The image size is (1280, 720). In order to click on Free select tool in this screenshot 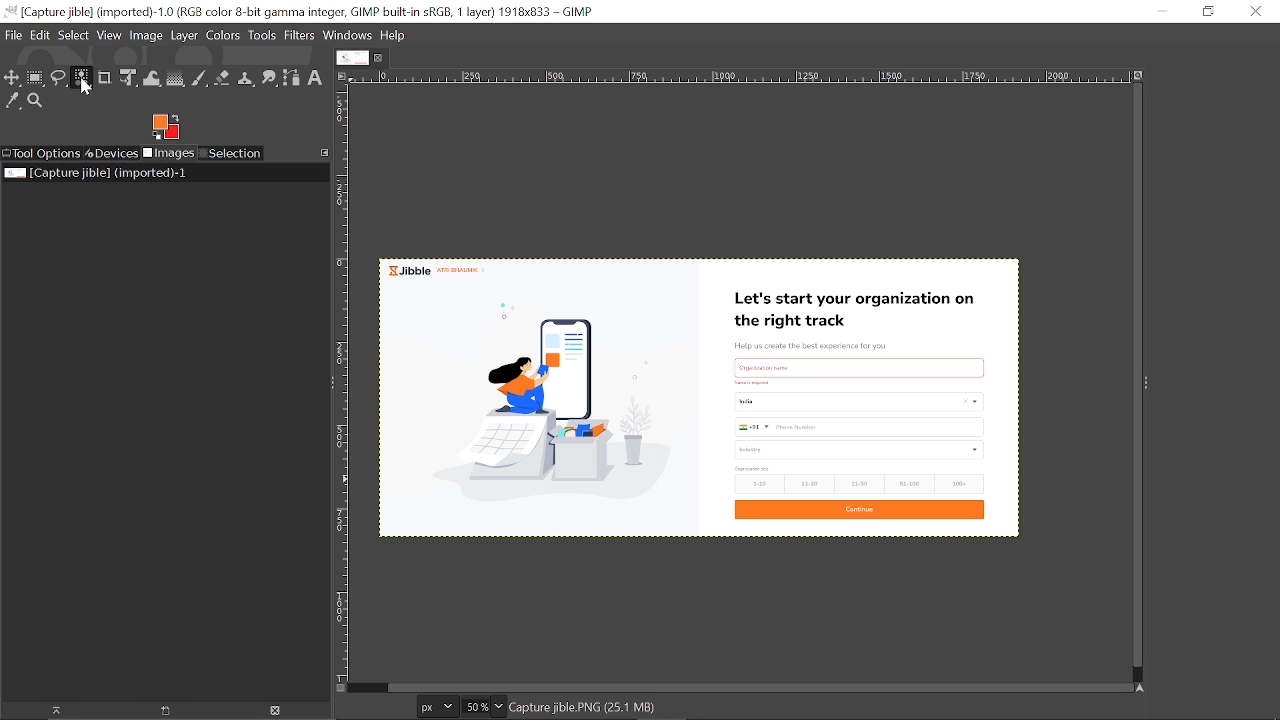, I will do `click(59, 80)`.